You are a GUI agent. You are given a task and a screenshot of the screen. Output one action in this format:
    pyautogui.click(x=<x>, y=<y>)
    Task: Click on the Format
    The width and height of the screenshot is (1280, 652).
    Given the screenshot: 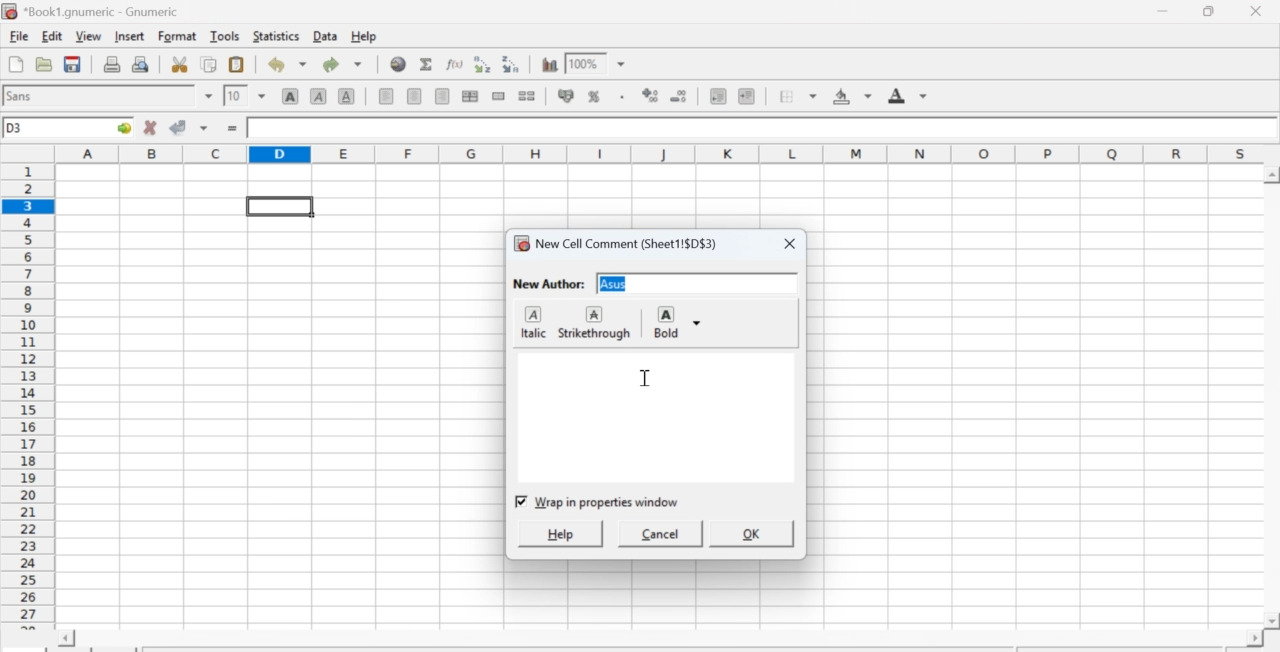 What is the action you would take?
    pyautogui.click(x=178, y=36)
    